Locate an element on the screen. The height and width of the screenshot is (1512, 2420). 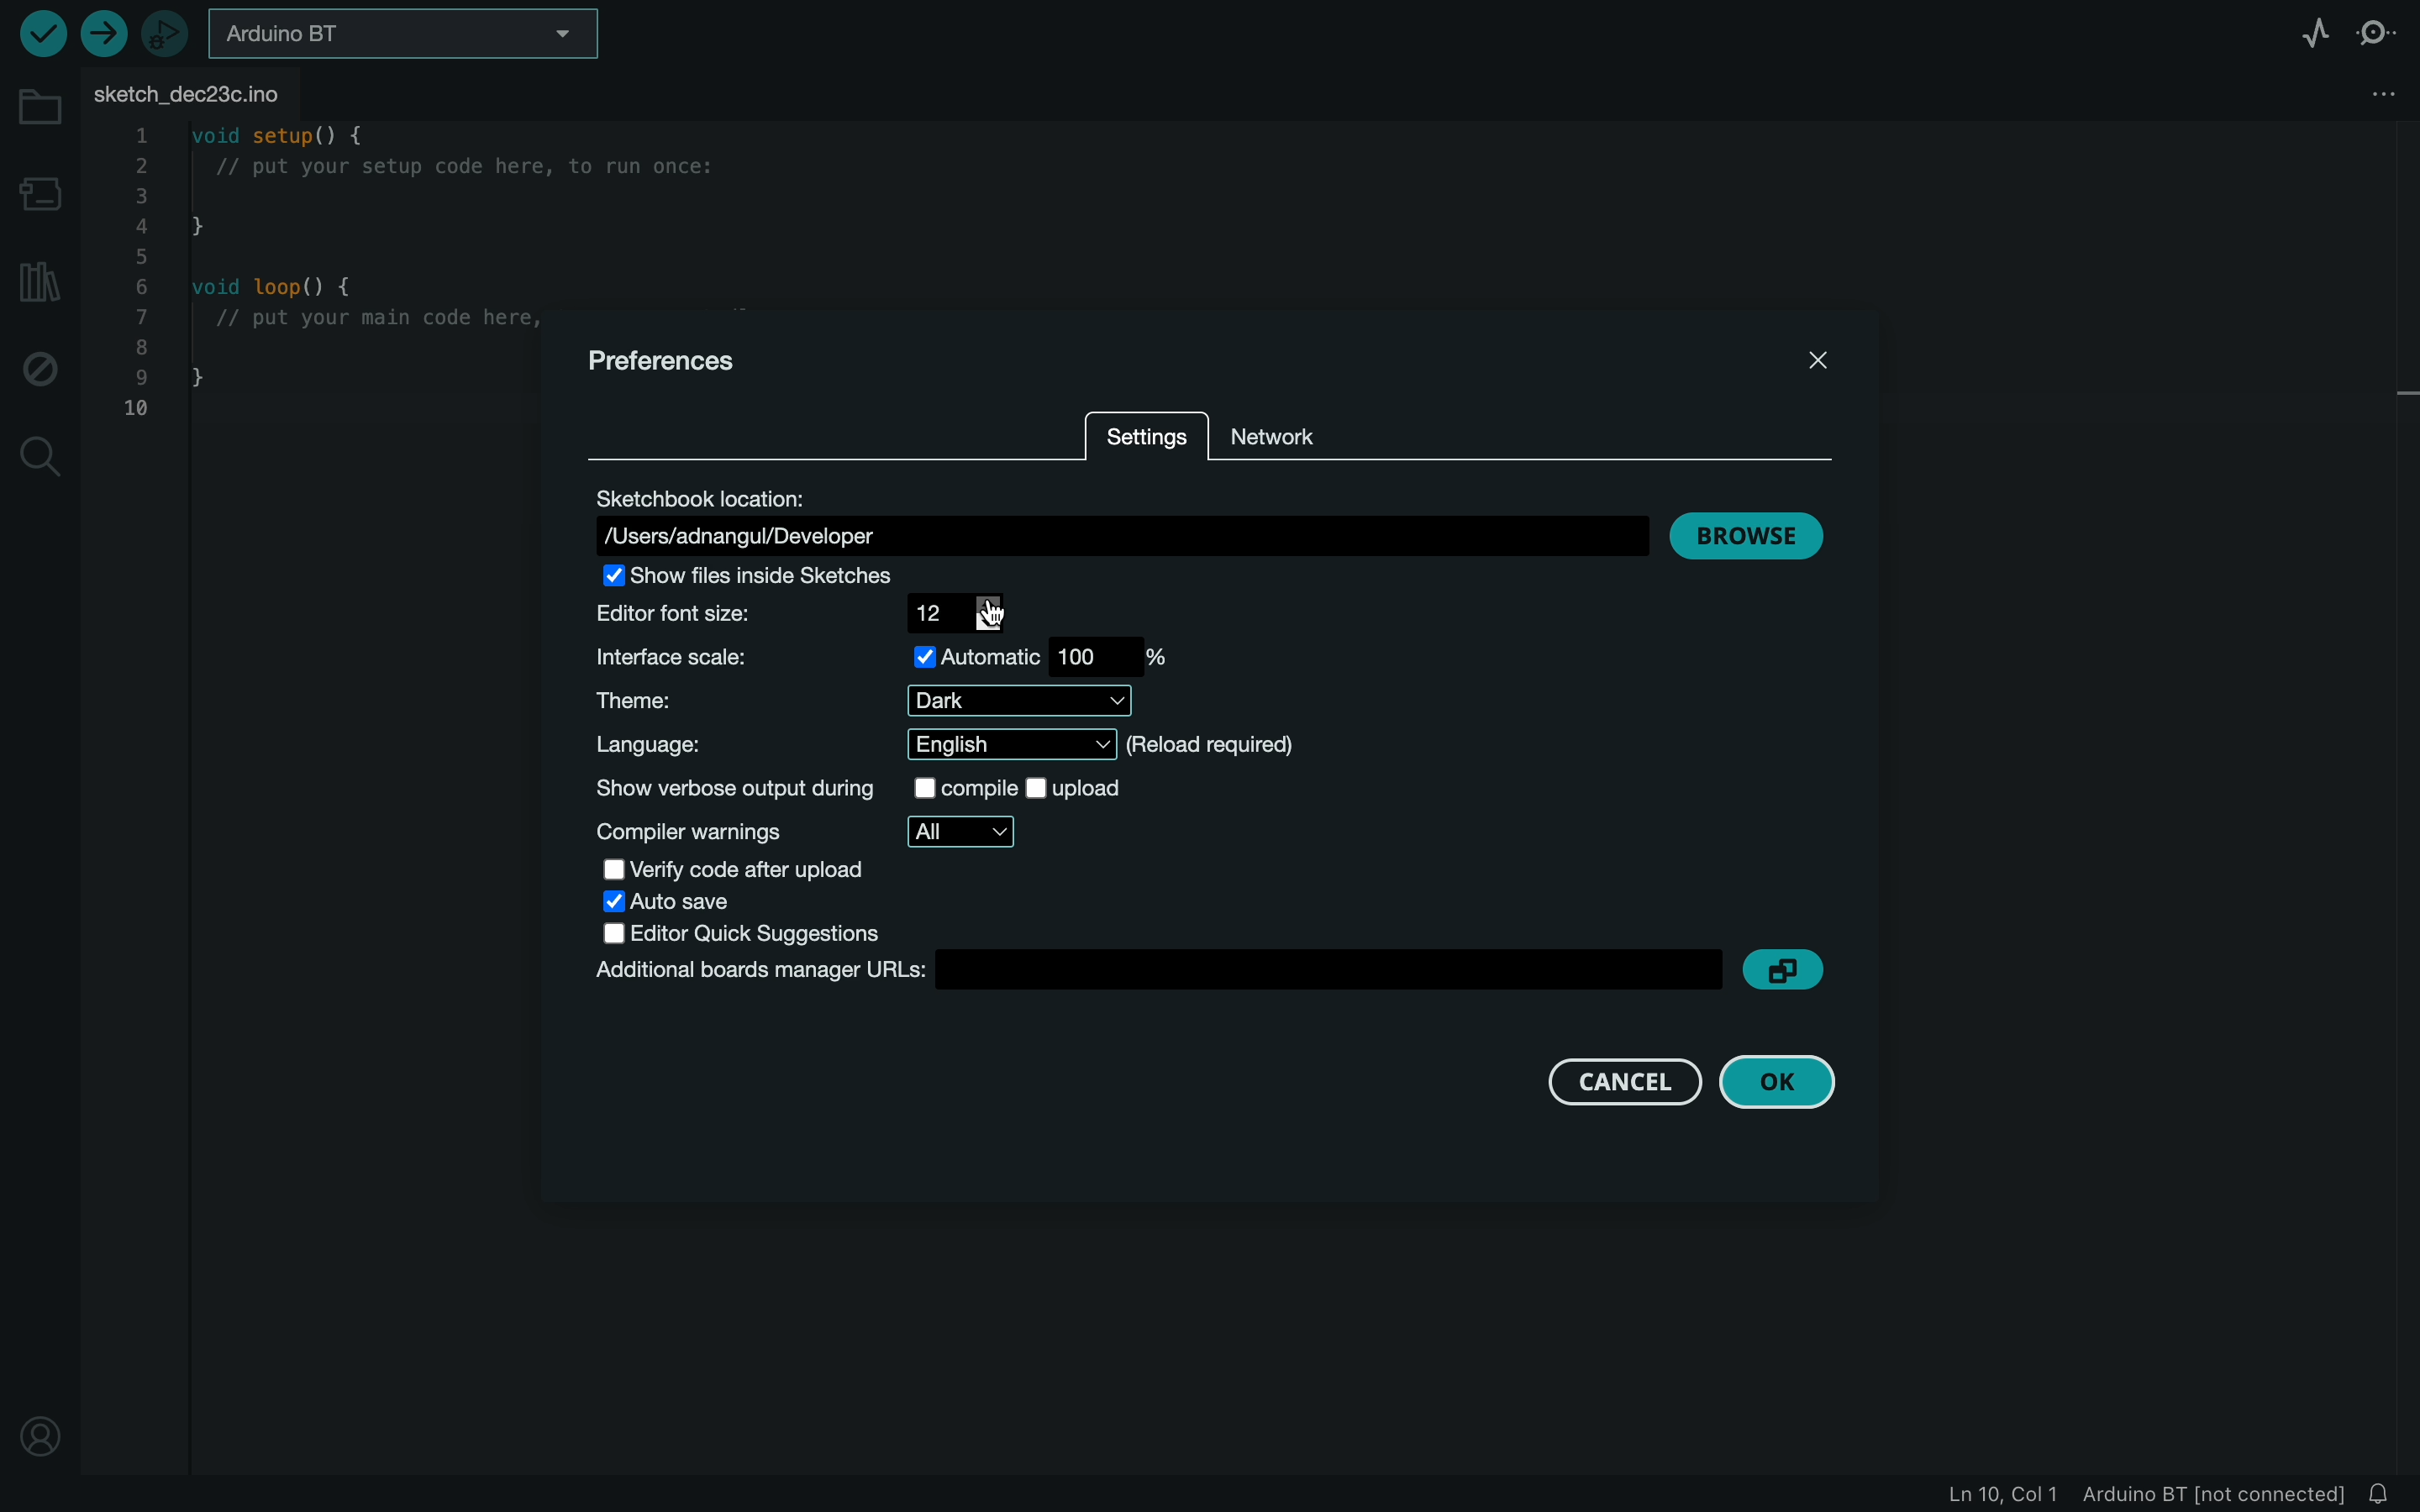
board manger is located at coordinates (1150, 972).